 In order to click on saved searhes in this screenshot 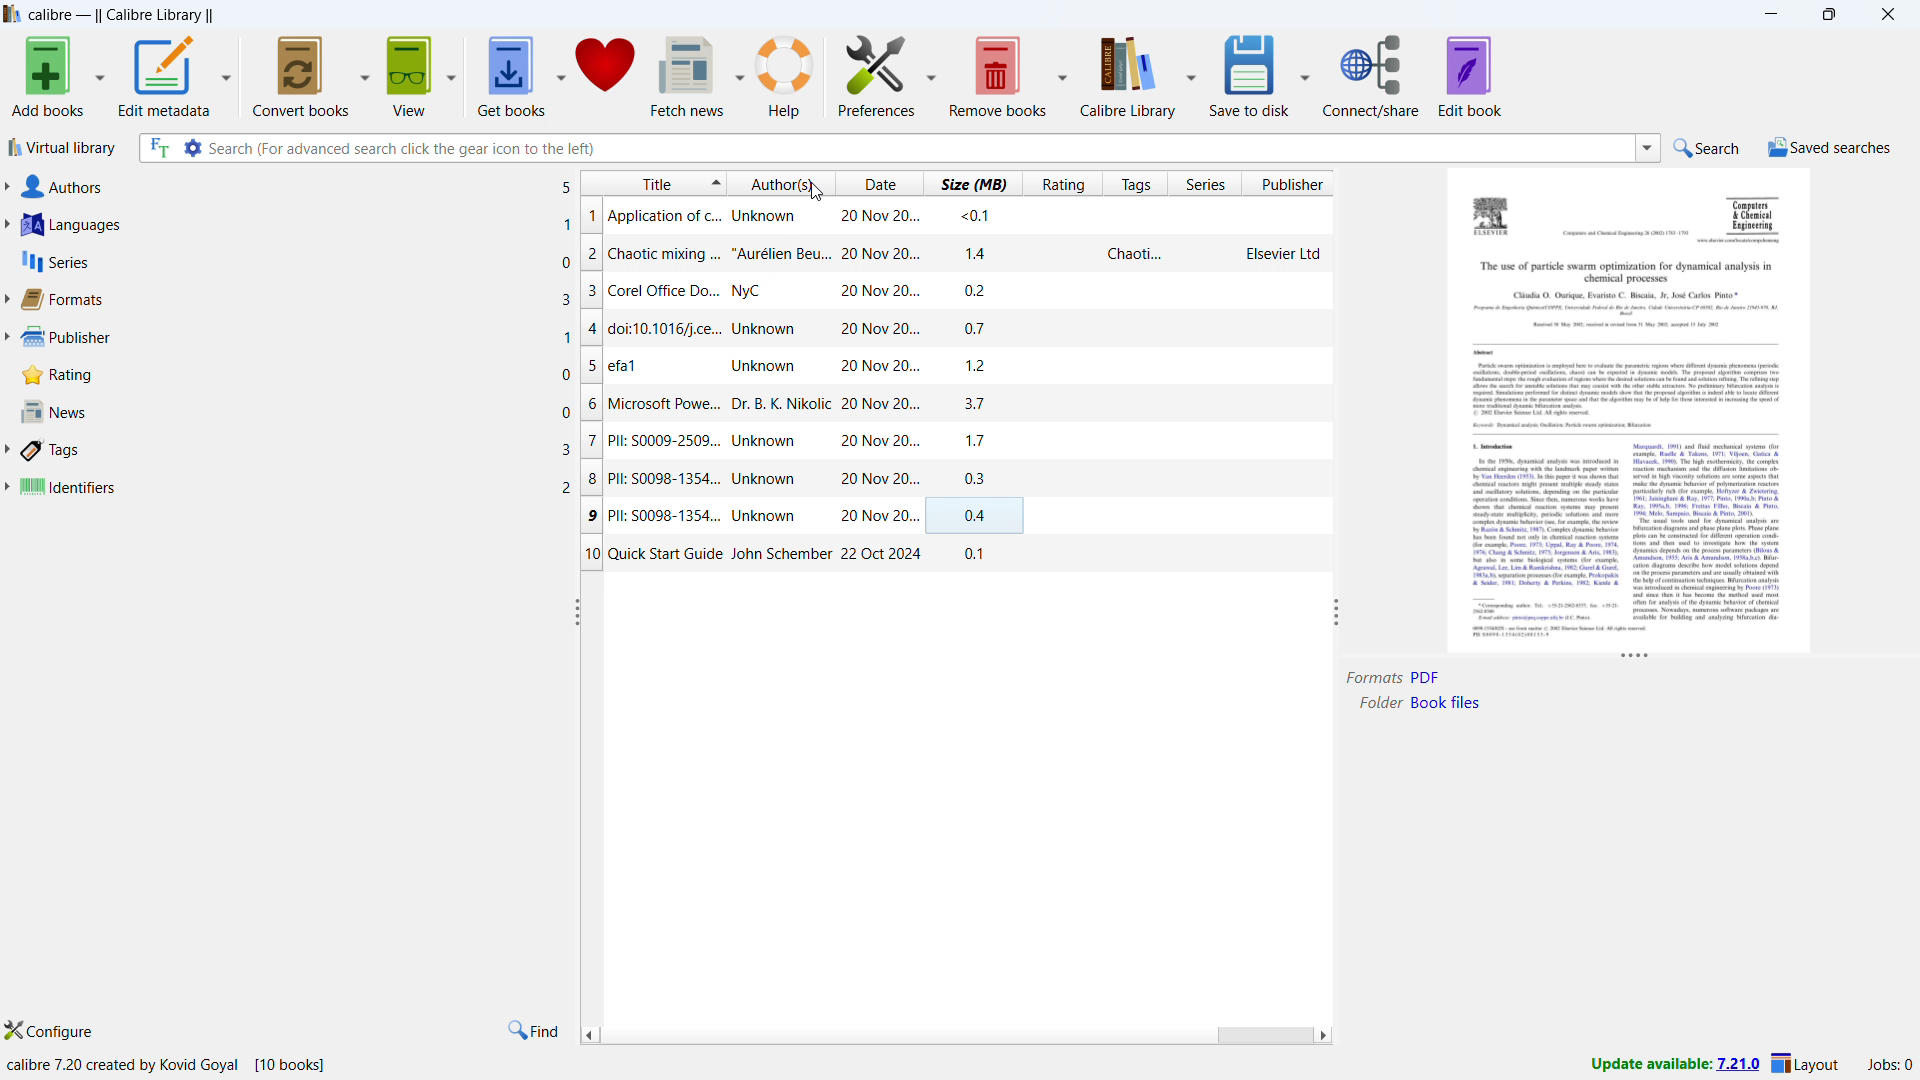, I will do `click(1829, 147)`.